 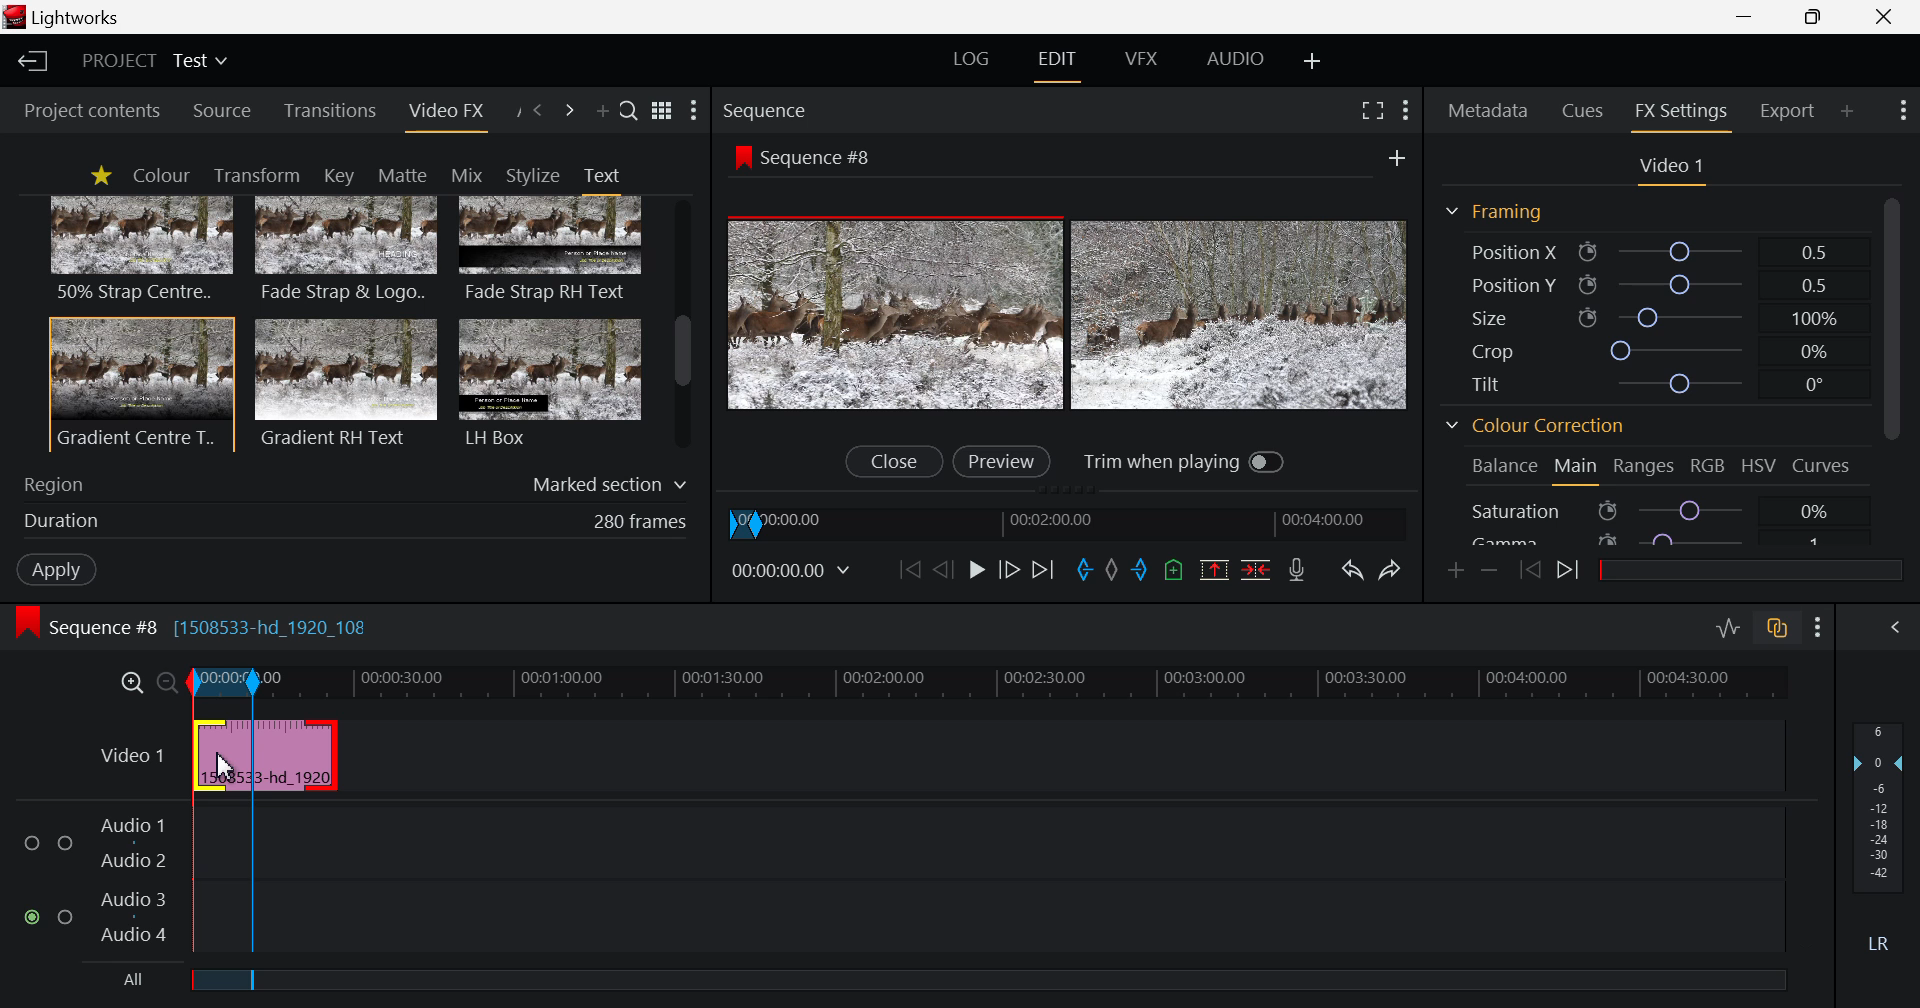 What do you see at coordinates (143, 248) in the screenshot?
I see `50% Strap centre` at bounding box center [143, 248].